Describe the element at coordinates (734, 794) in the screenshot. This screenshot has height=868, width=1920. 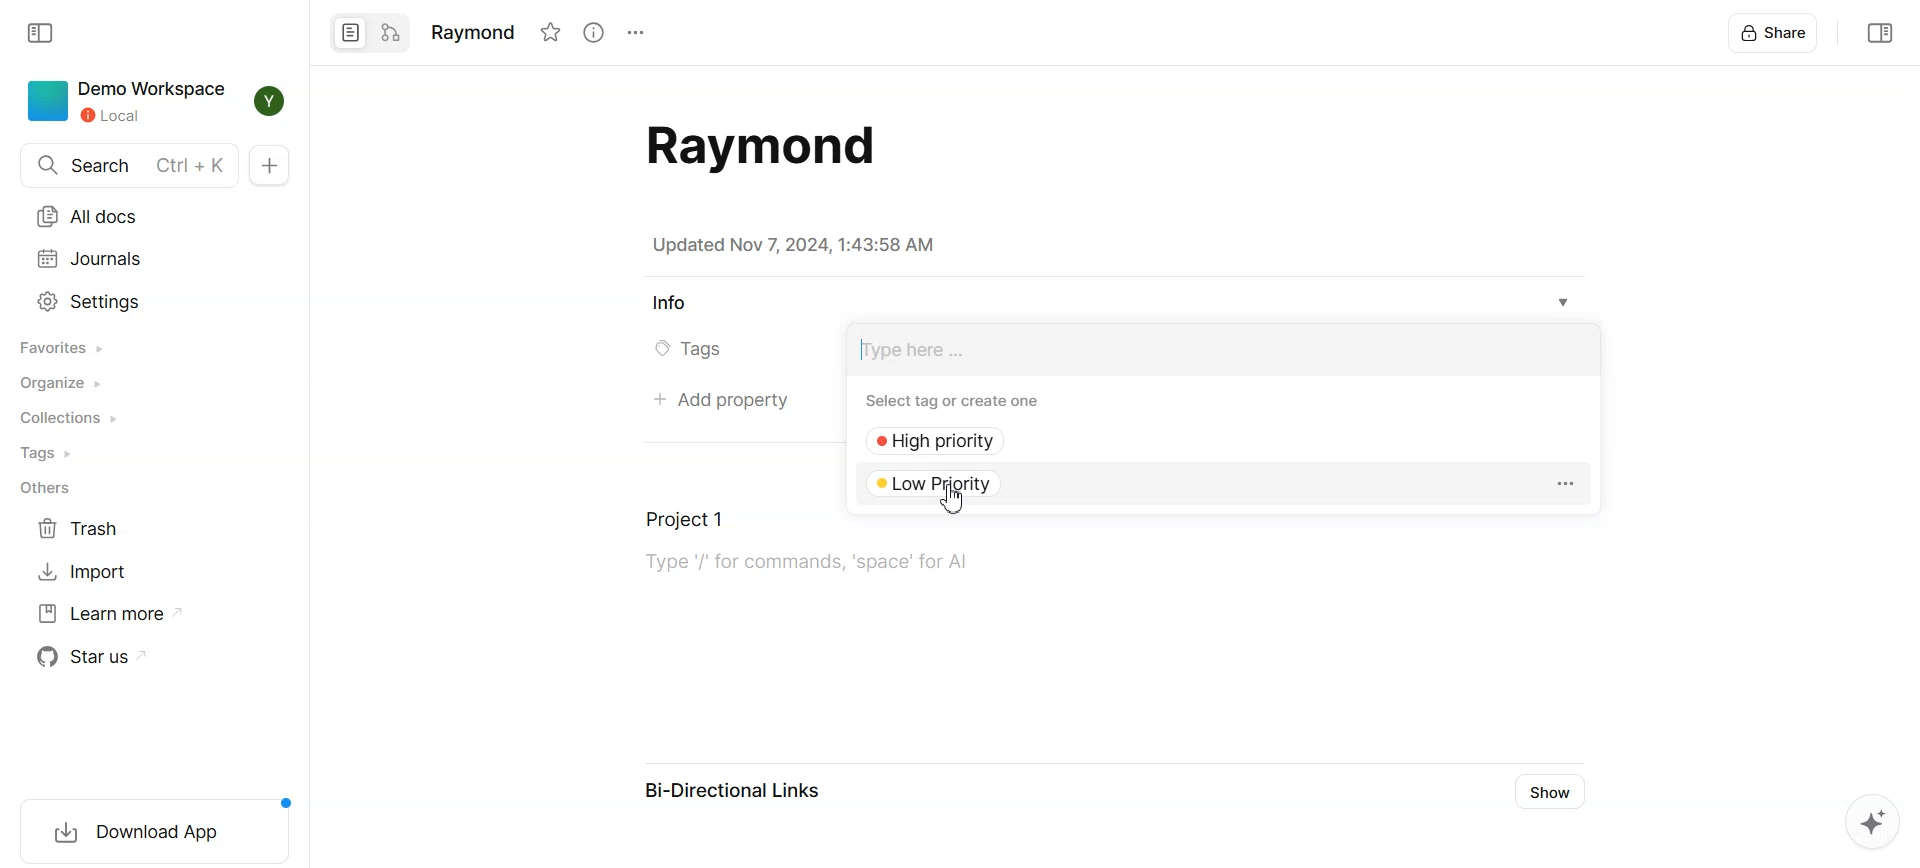
I see `Bi-Directional Links` at that location.